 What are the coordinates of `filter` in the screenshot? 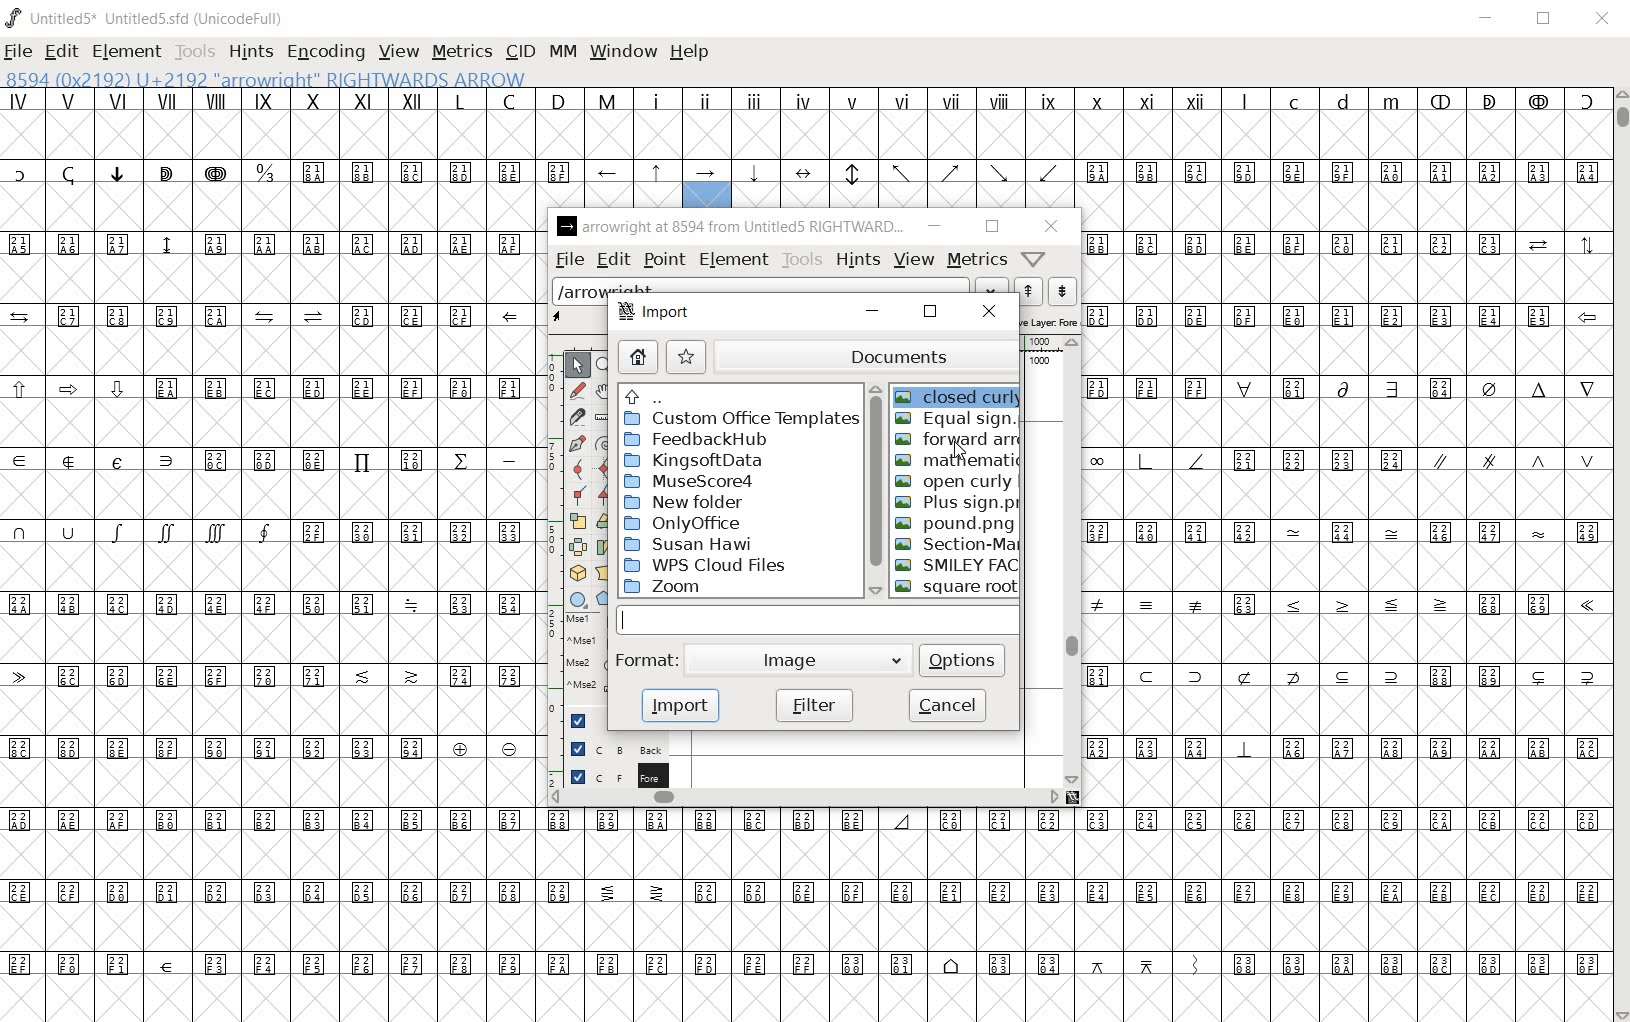 It's located at (812, 704).